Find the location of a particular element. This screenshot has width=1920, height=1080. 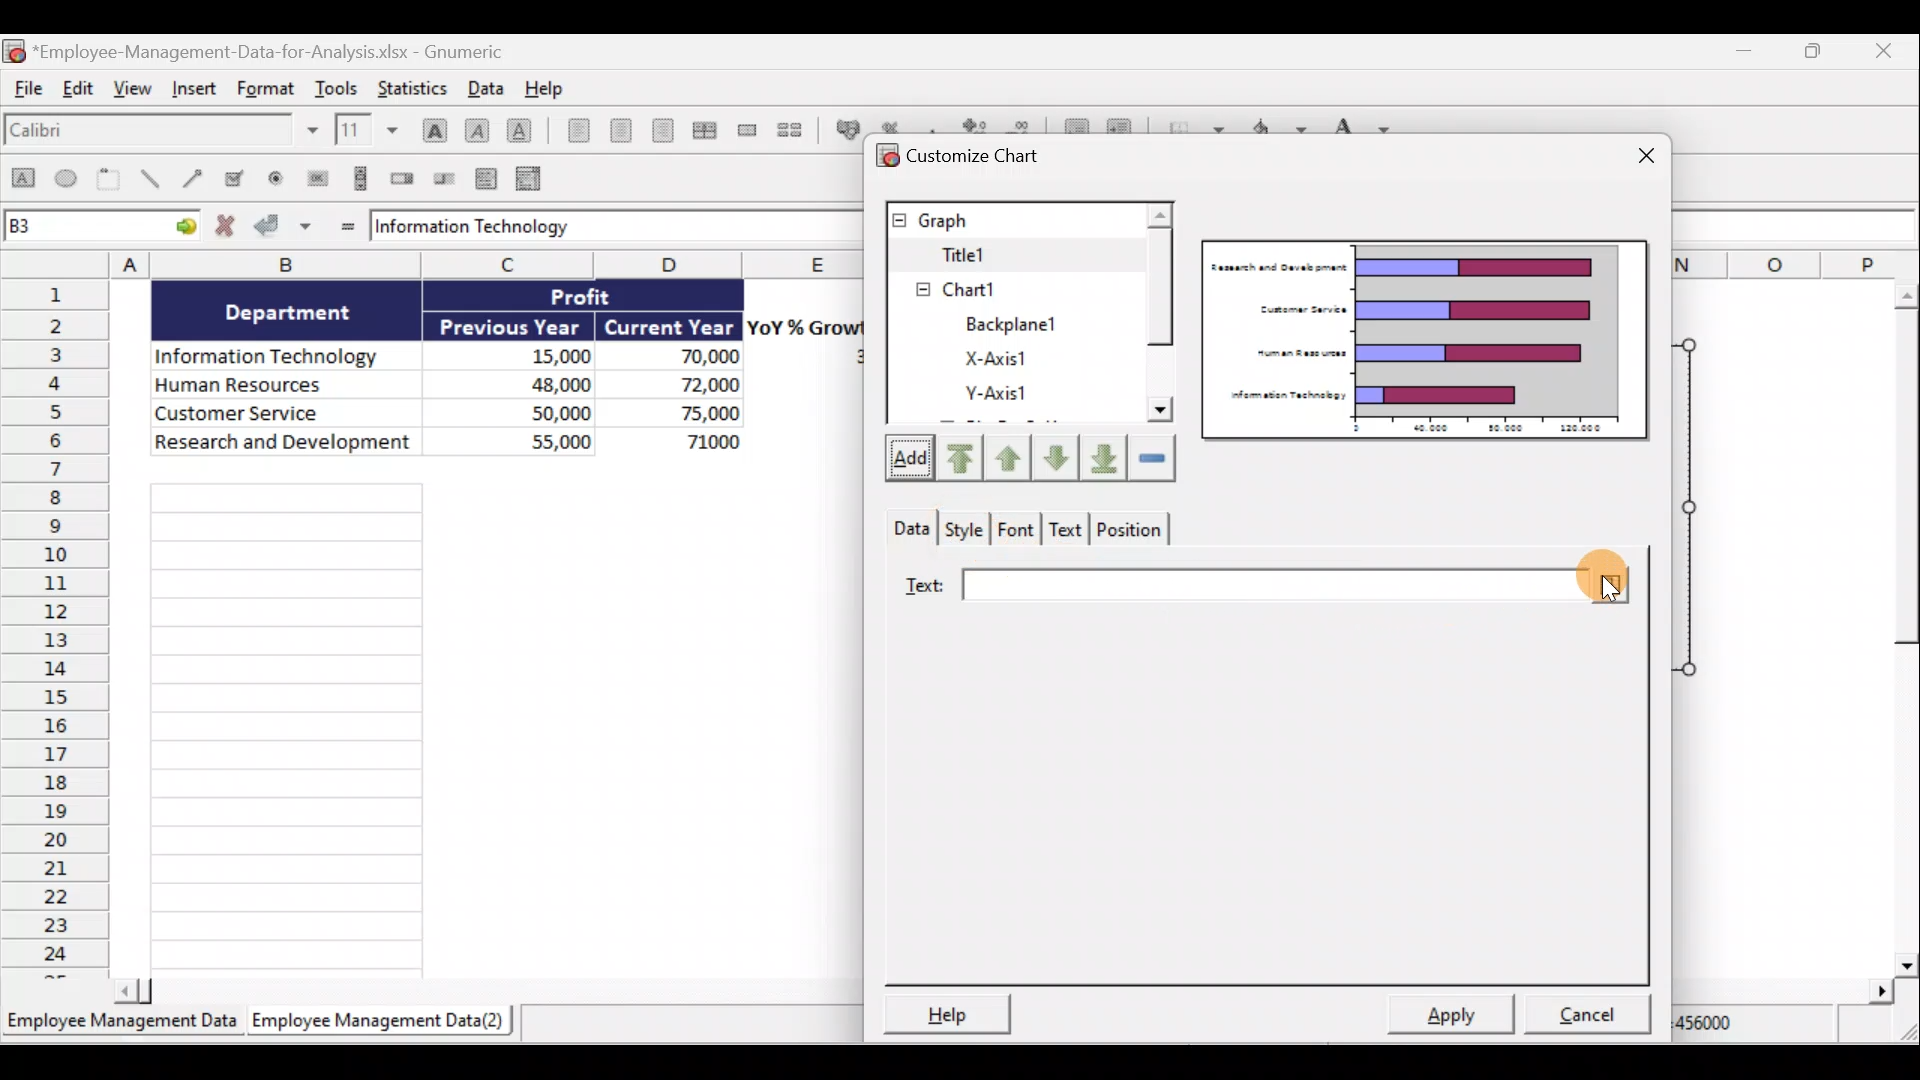

Gnumeric logo is located at coordinates (14, 50).